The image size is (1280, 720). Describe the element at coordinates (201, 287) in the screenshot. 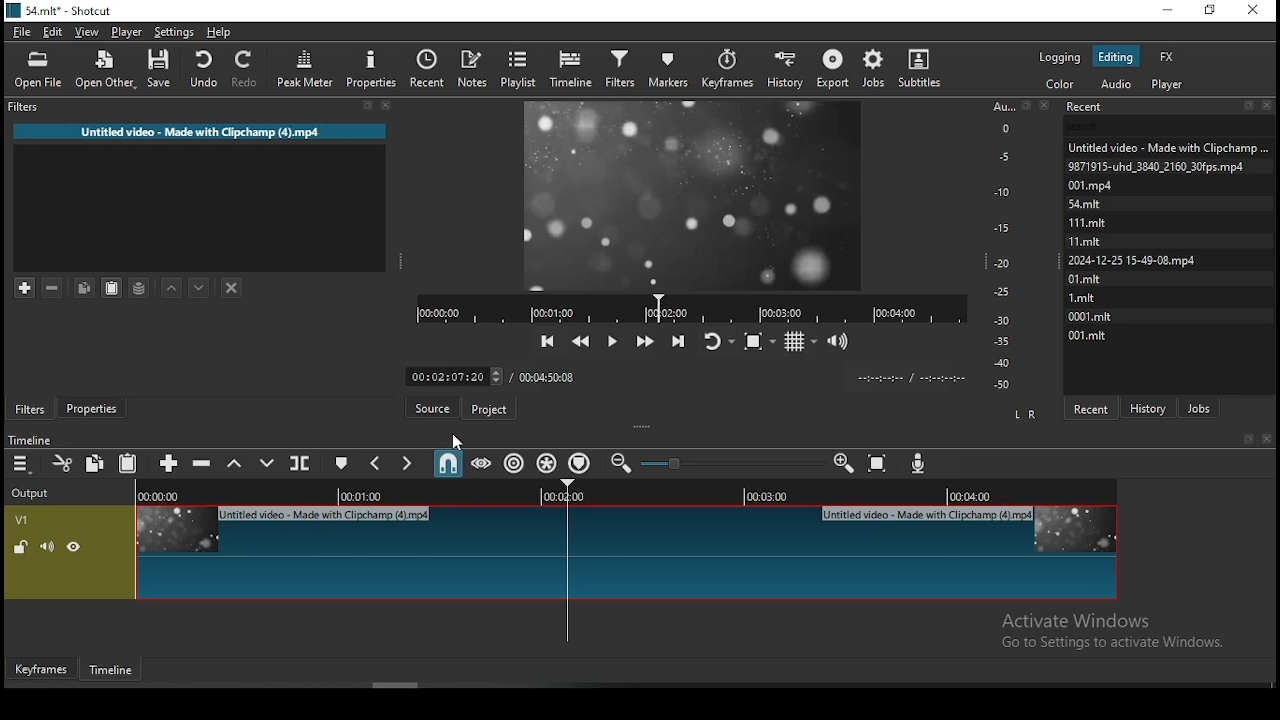

I see `move filter down` at that location.